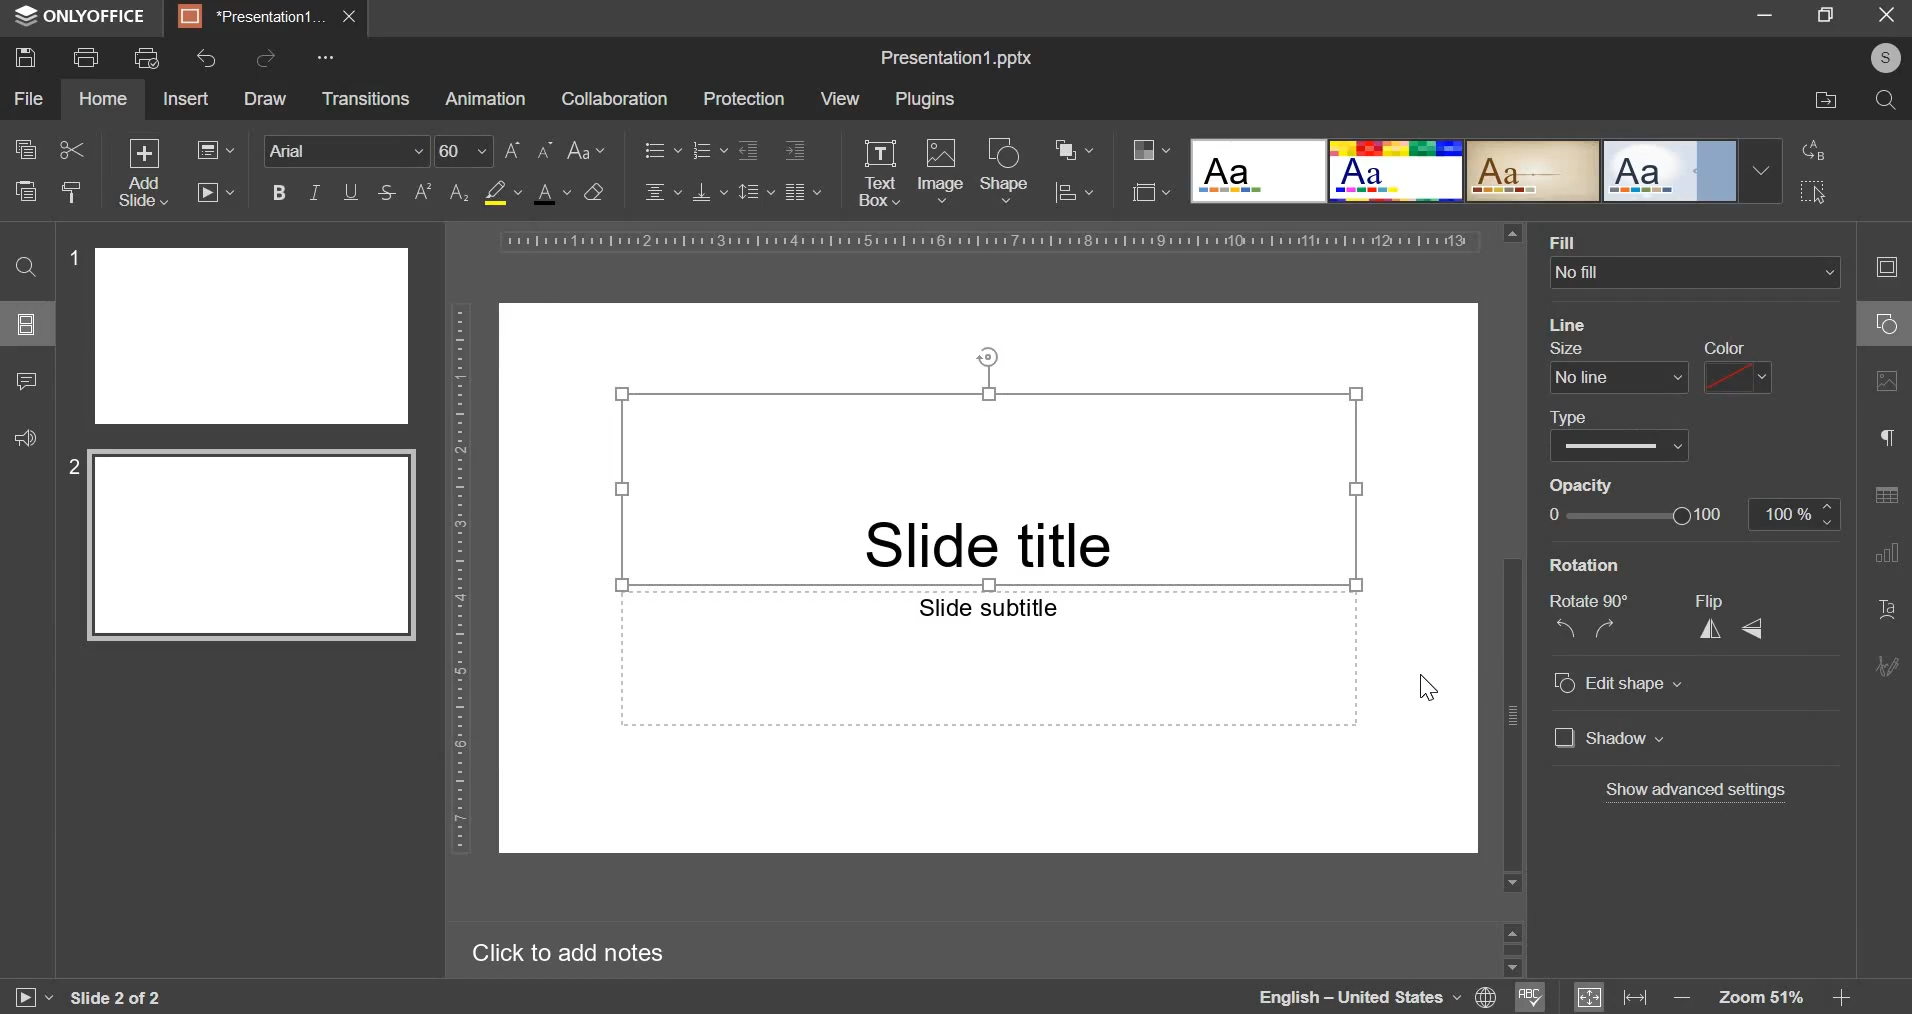 The height and width of the screenshot is (1014, 1912). Describe the element at coordinates (264, 99) in the screenshot. I see `draw` at that location.